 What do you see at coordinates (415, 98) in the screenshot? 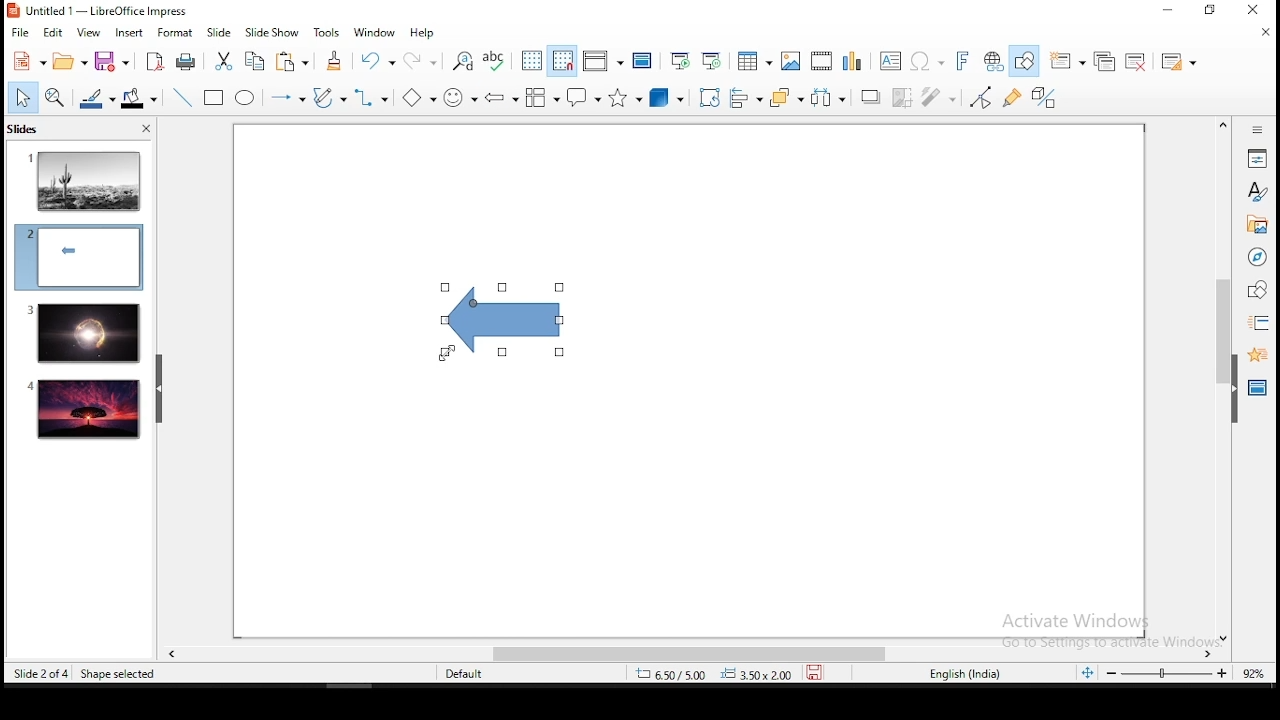
I see `basic shapes` at bounding box center [415, 98].